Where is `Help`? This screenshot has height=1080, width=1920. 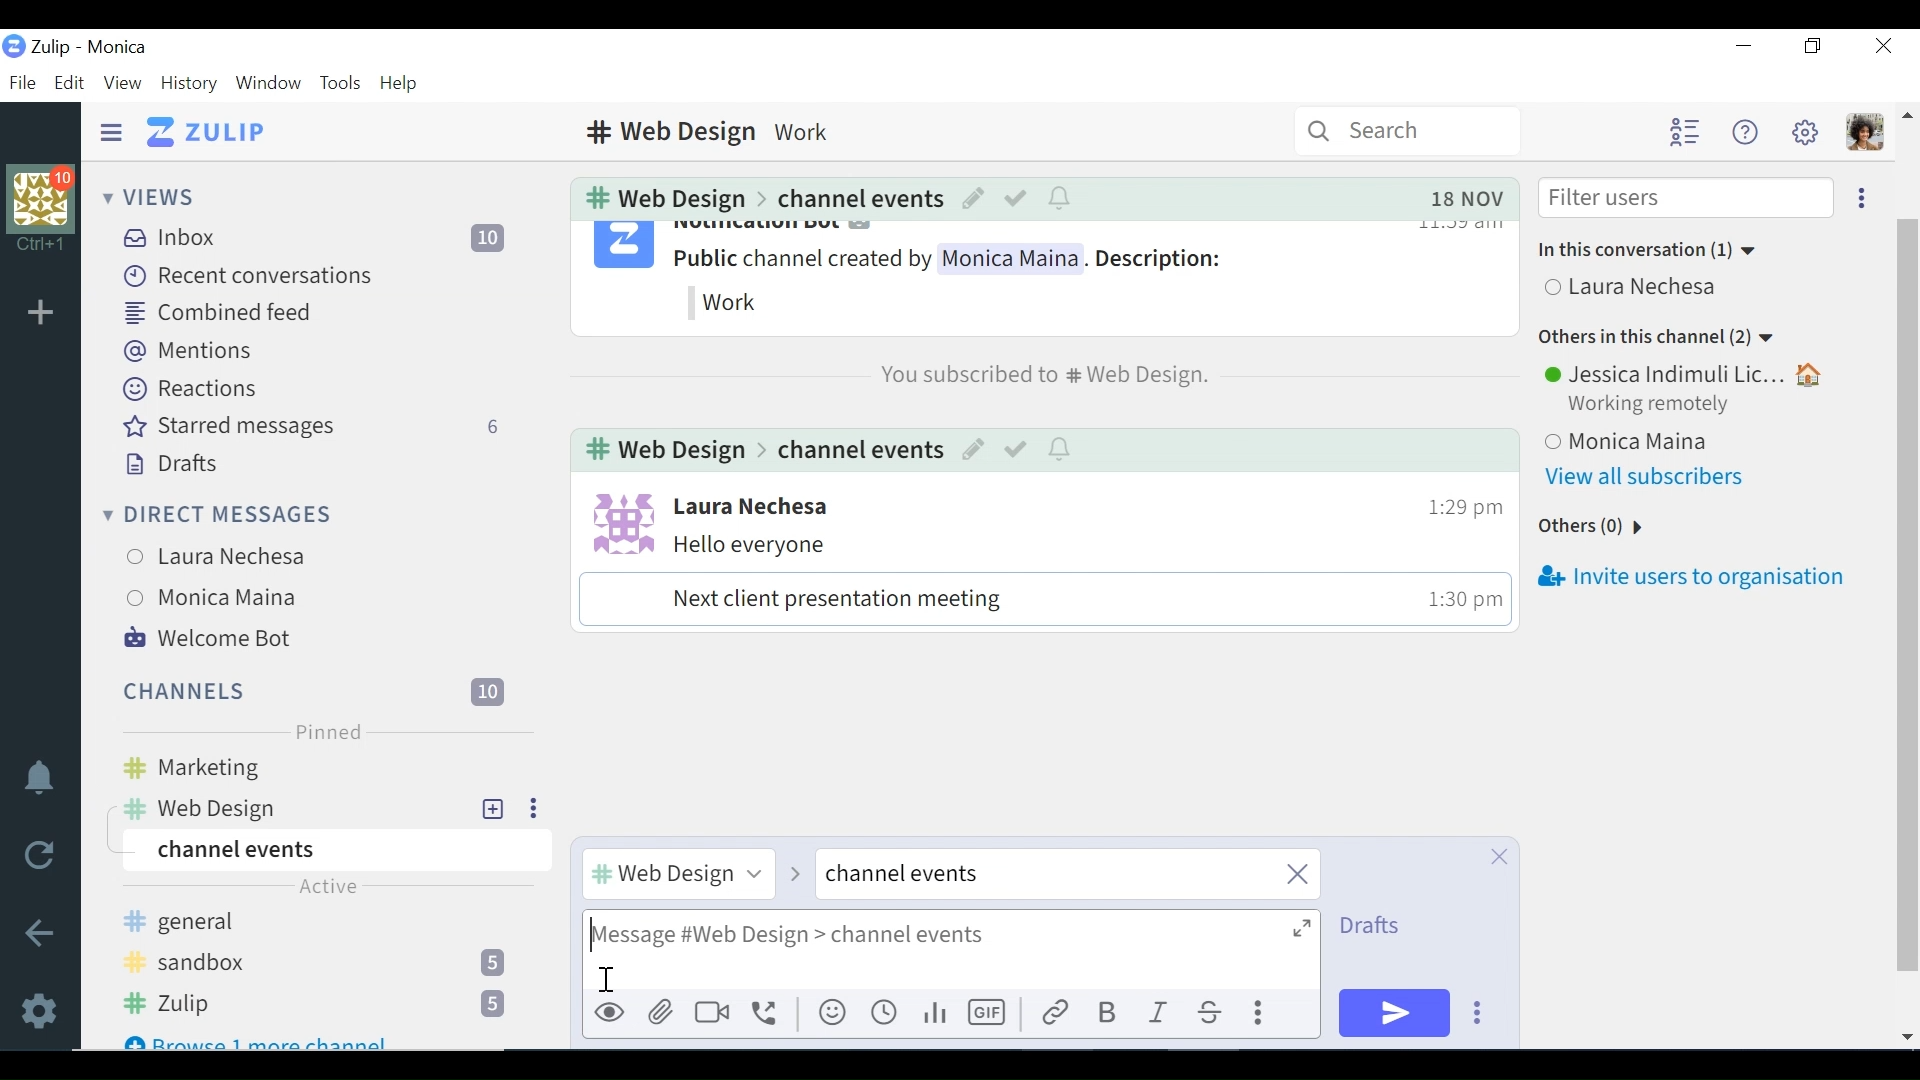 Help is located at coordinates (401, 84).